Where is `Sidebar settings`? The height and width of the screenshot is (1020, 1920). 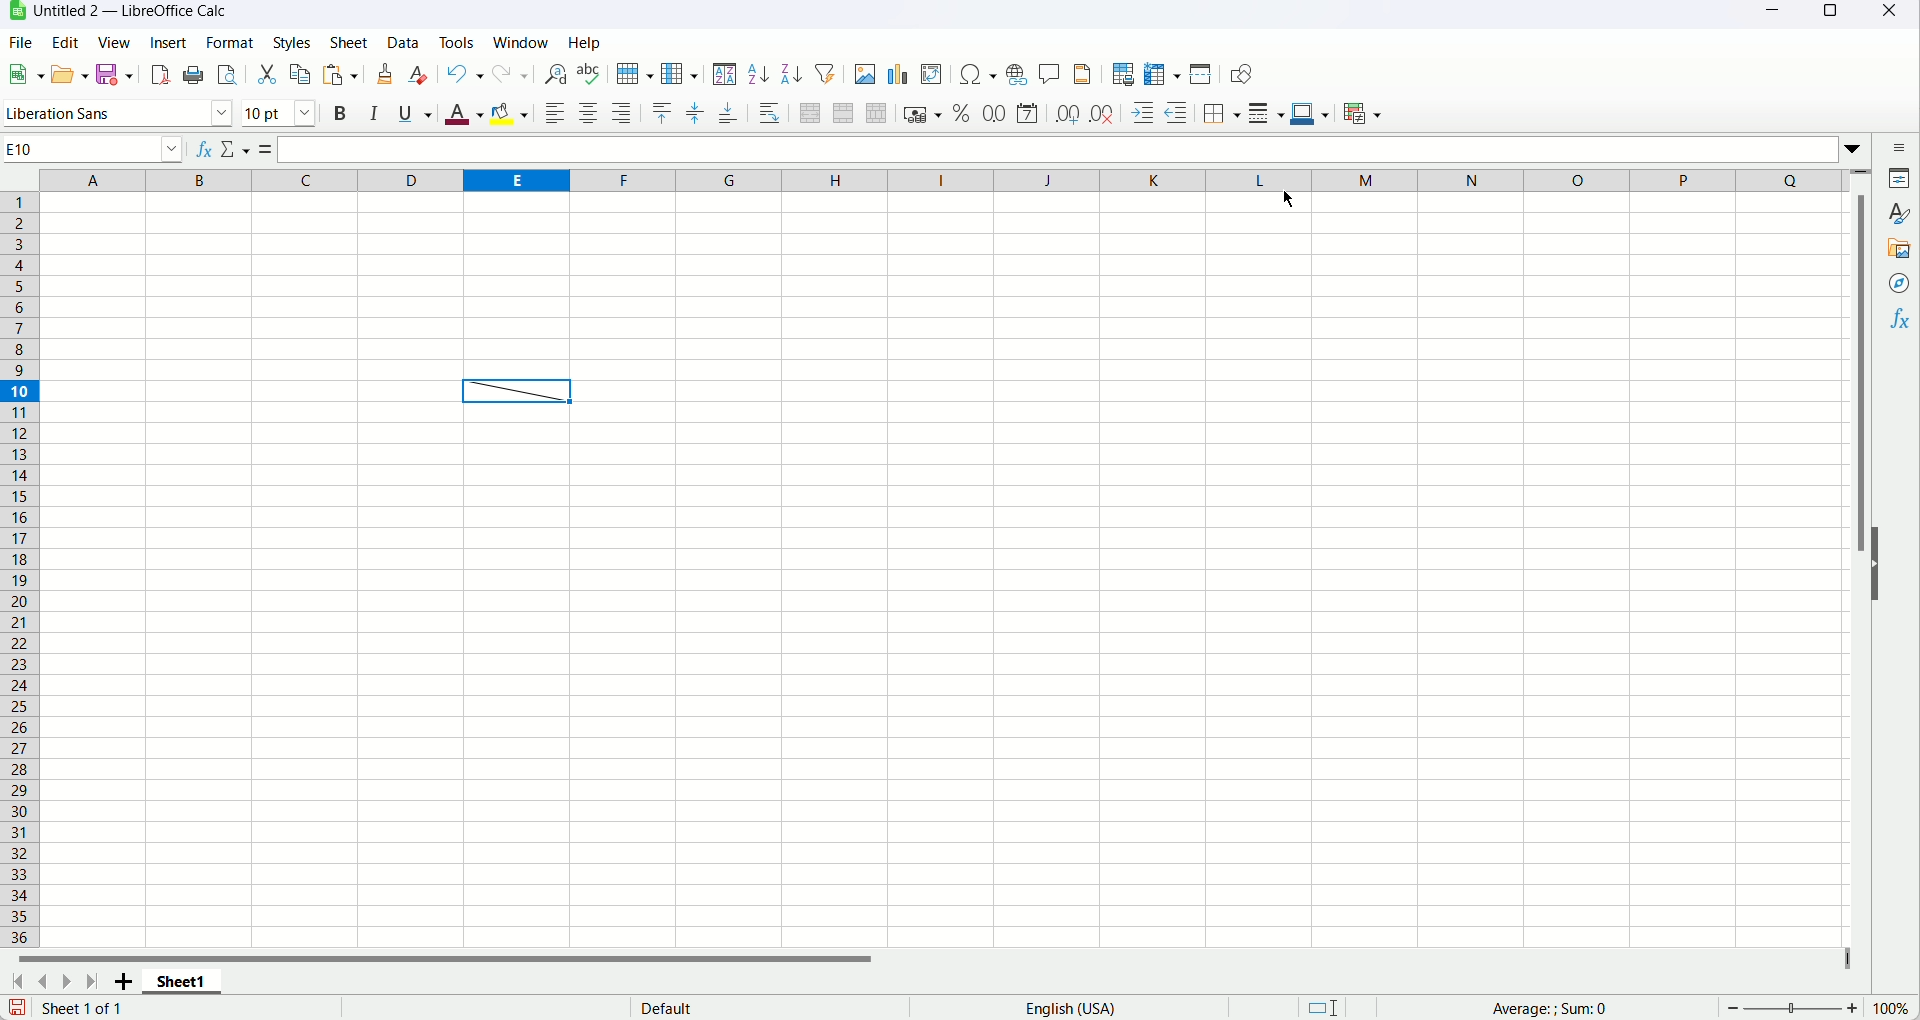 Sidebar settings is located at coordinates (1898, 146).